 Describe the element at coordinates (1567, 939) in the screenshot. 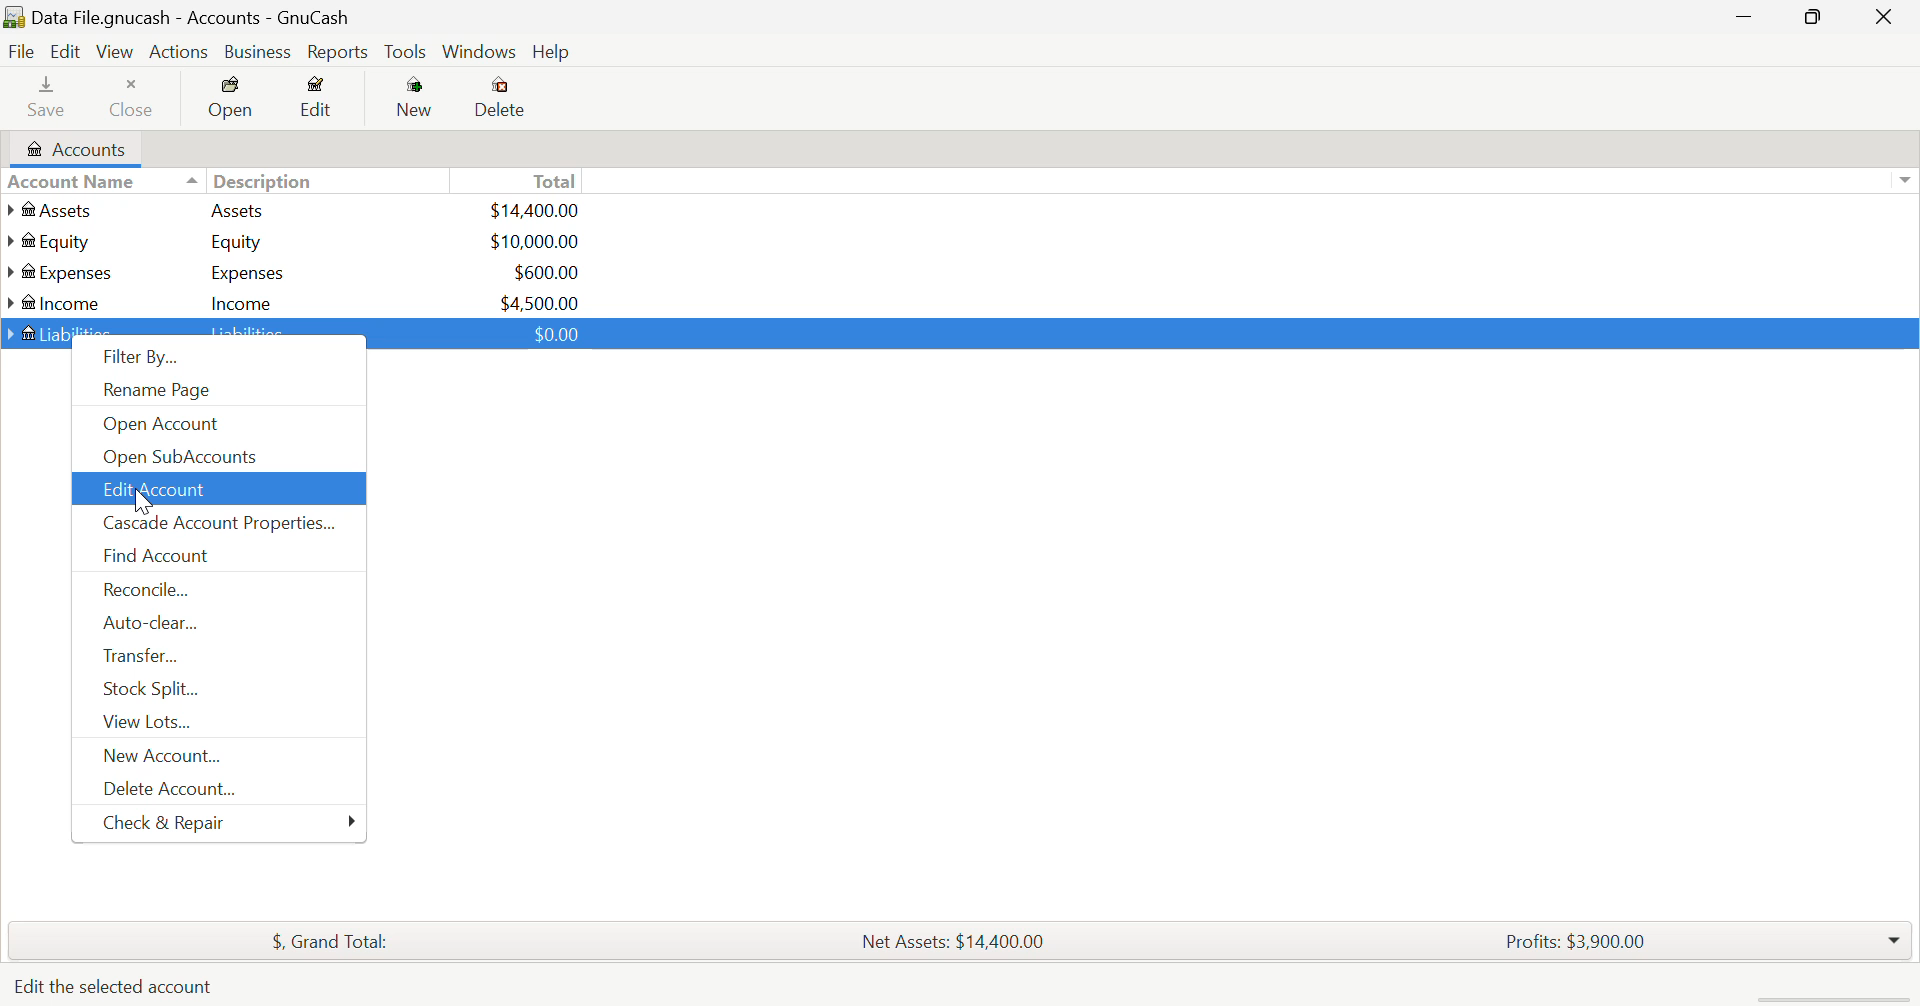

I see `Profits` at that location.